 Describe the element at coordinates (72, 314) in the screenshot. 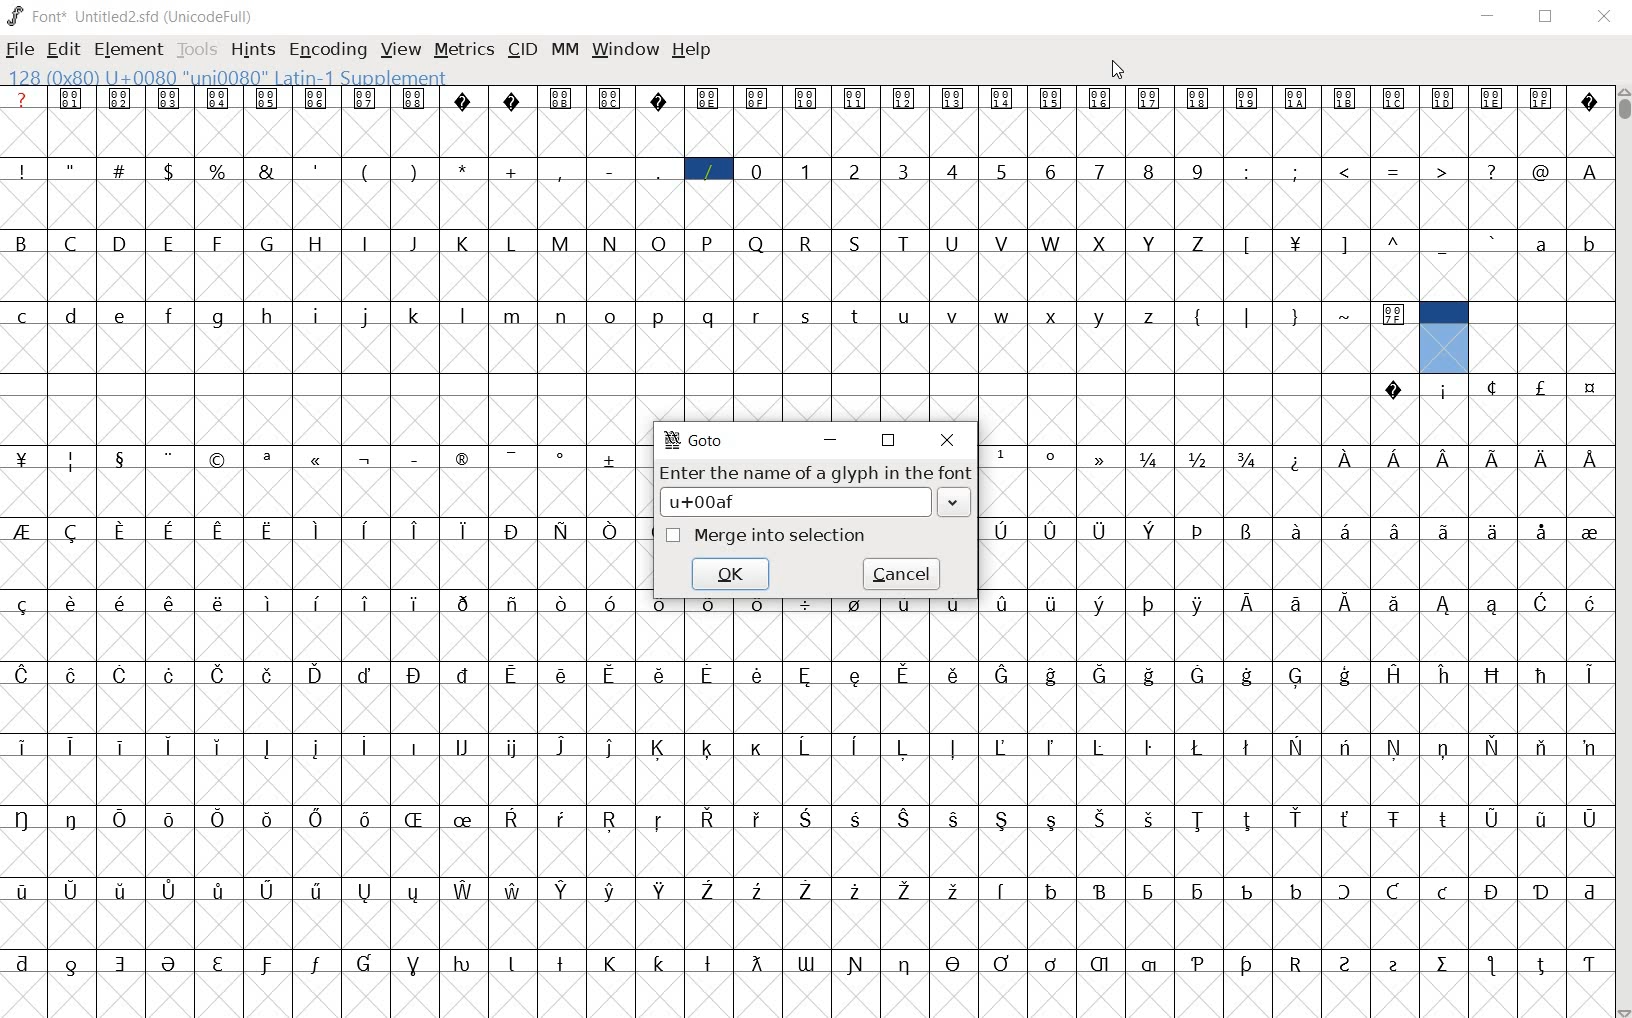

I see `d` at that location.